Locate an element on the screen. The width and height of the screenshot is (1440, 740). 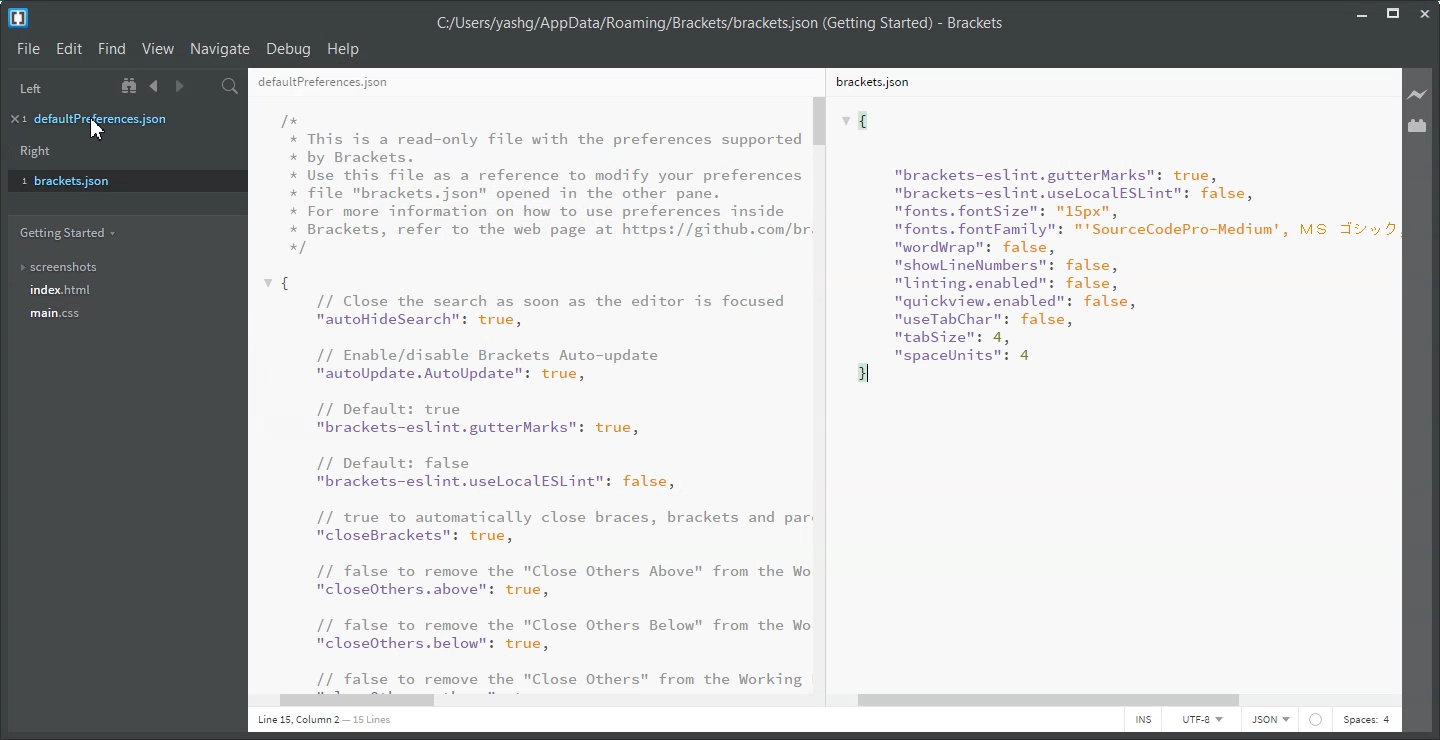
Screenshots is located at coordinates (121, 267).